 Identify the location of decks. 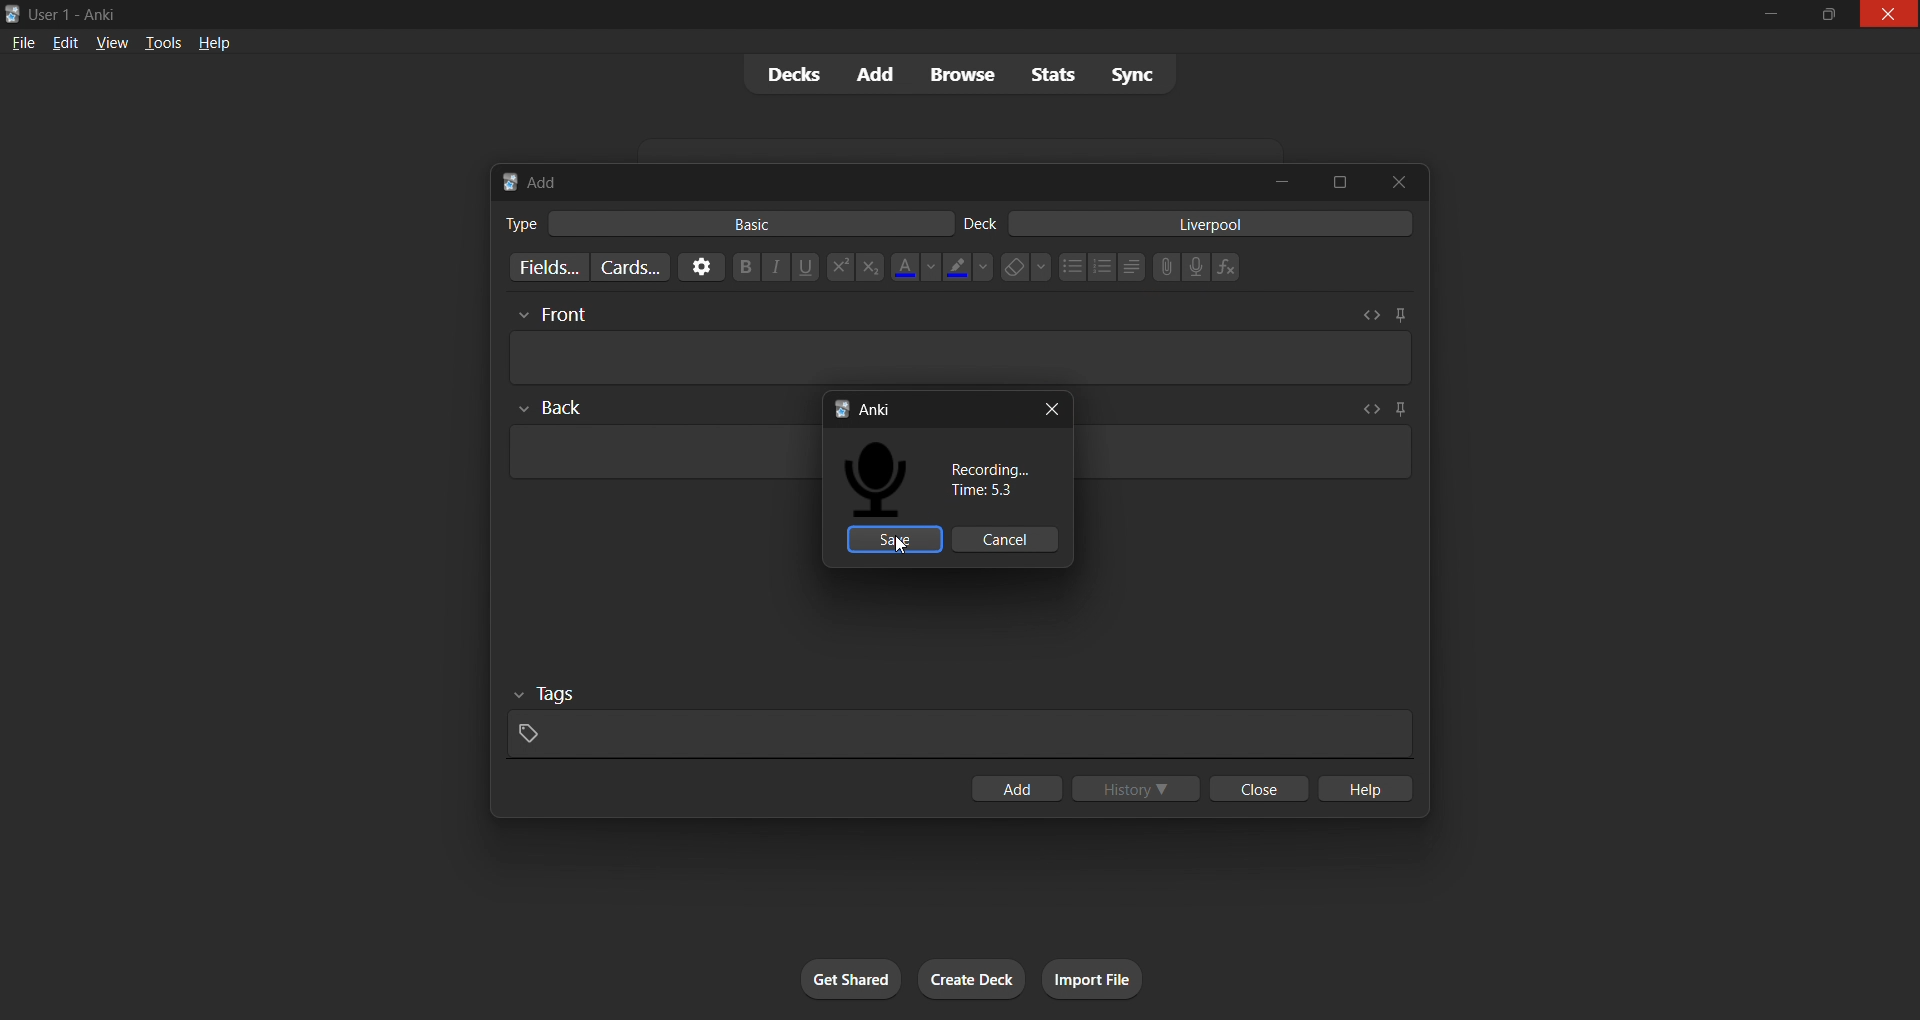
(788, 75).